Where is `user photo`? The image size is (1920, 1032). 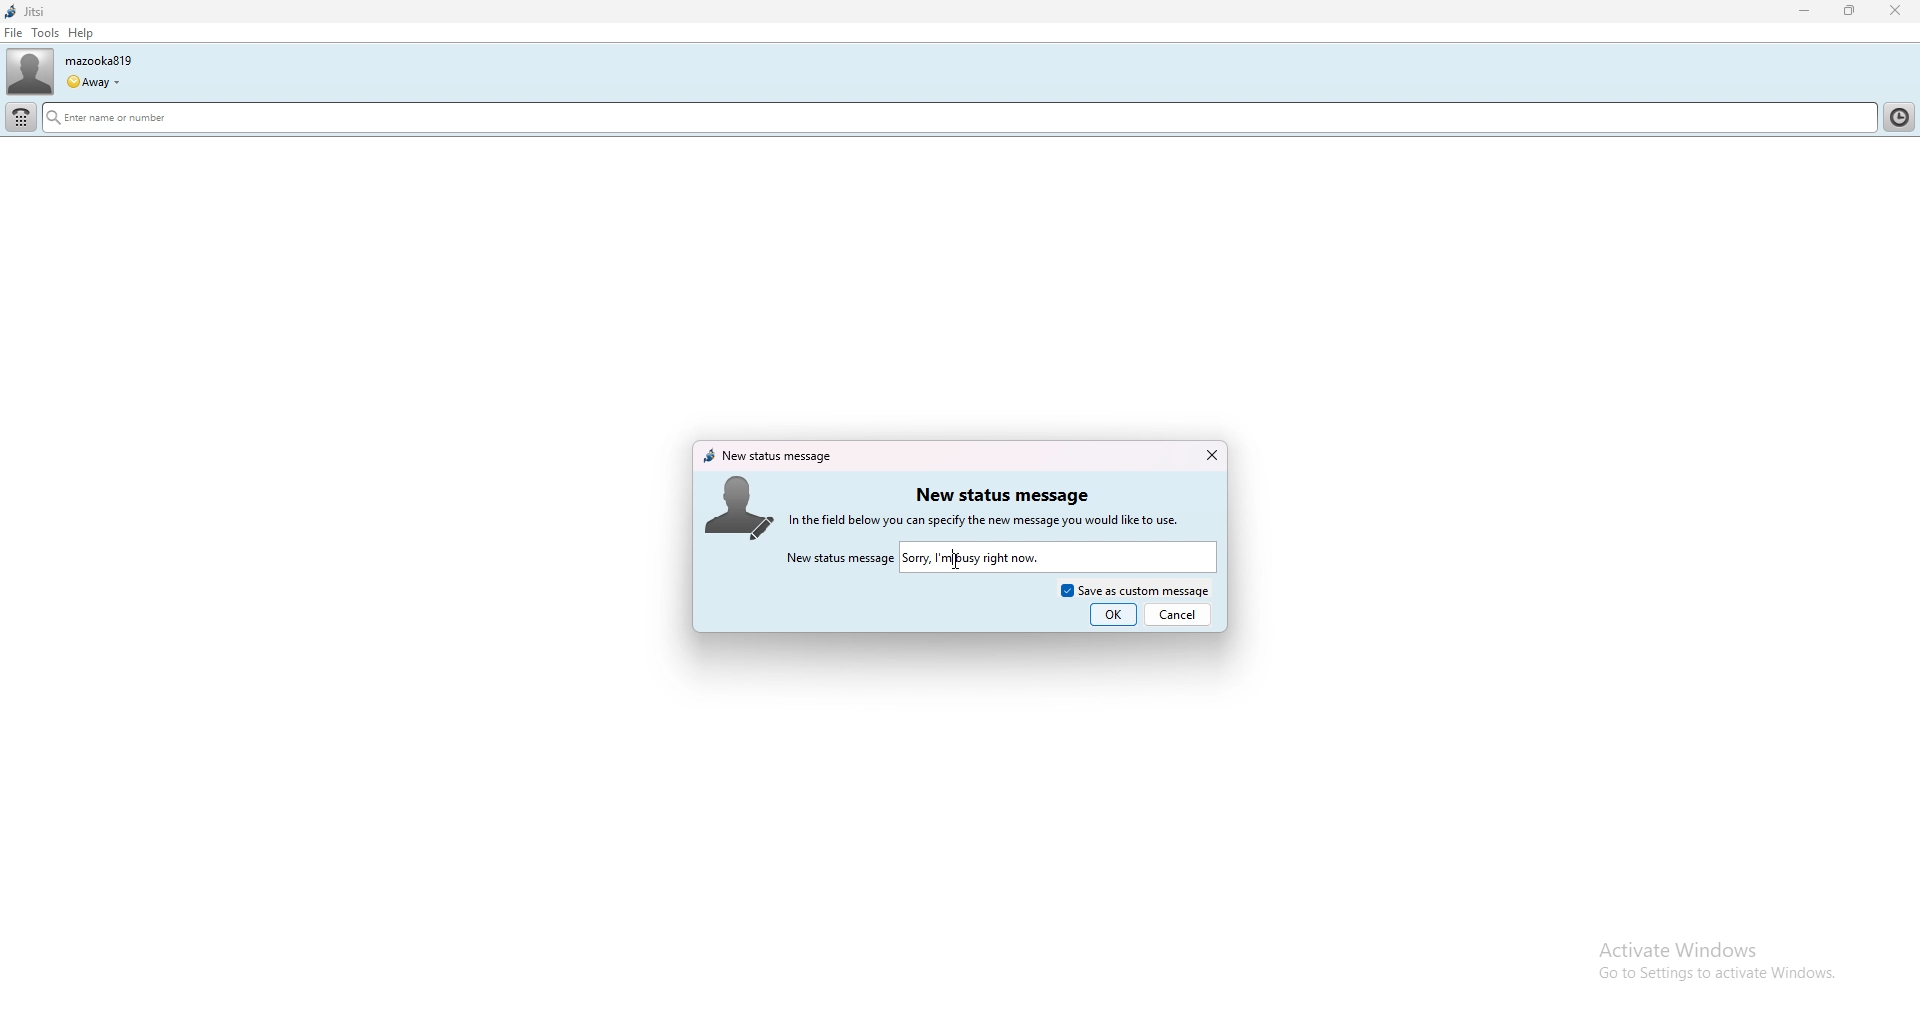
user photo is located at coordinates (30, 72).